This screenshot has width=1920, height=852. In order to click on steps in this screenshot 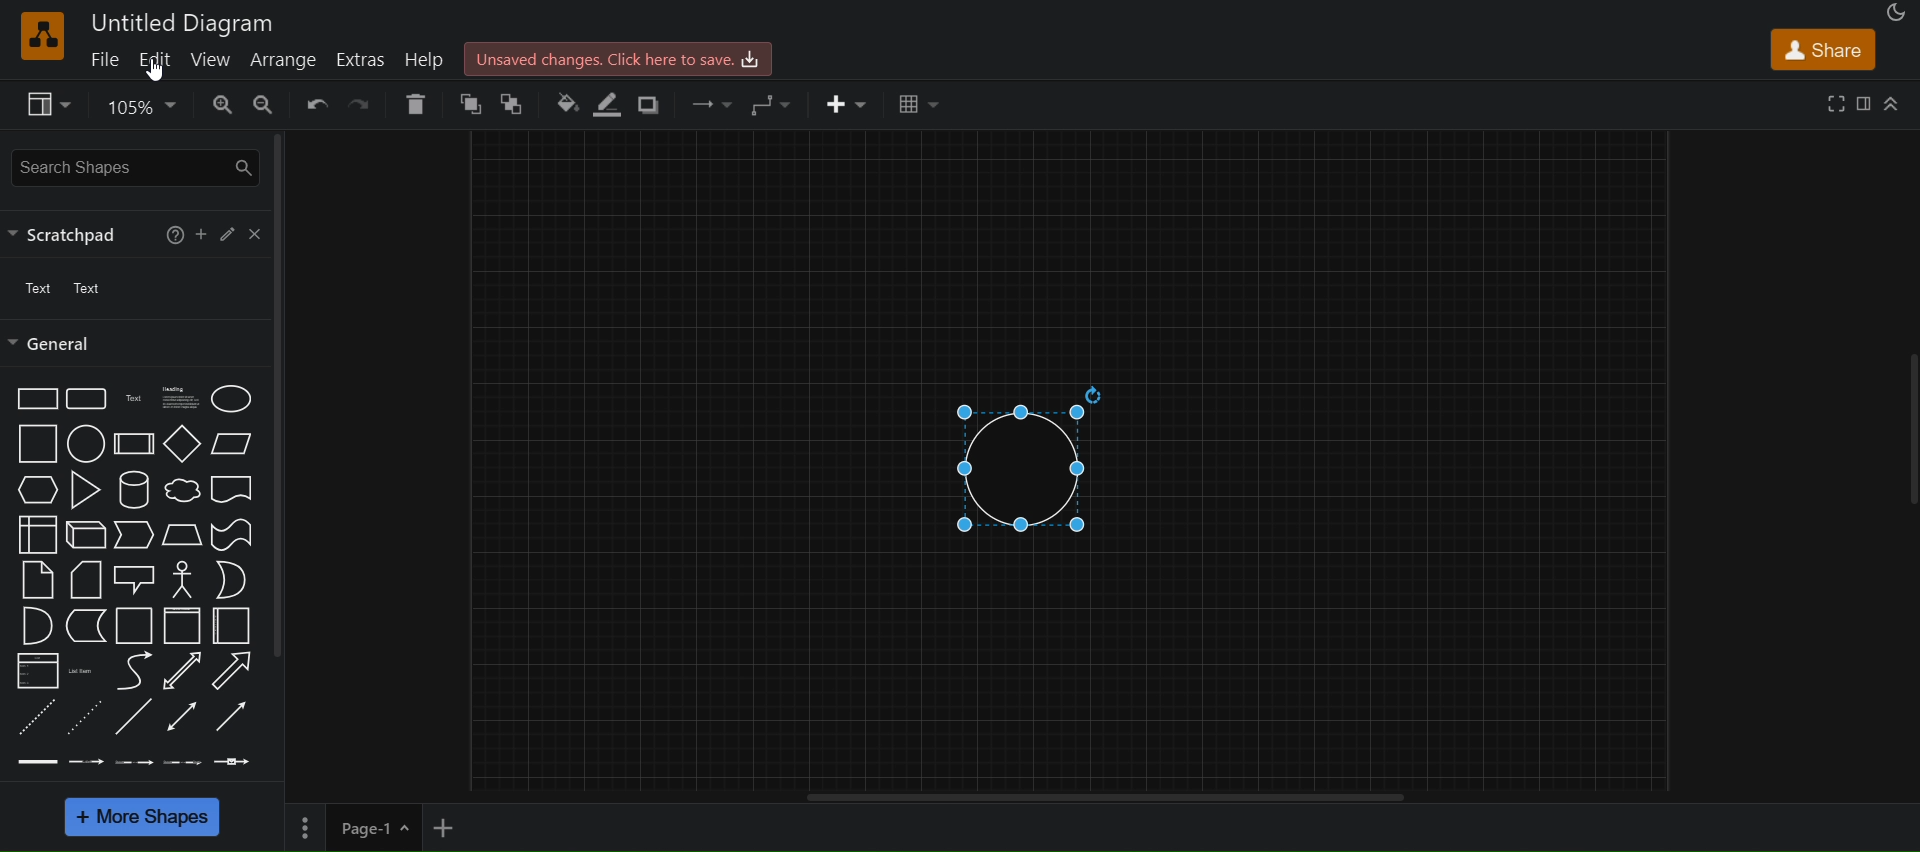, I will do `click(134, 537)`.